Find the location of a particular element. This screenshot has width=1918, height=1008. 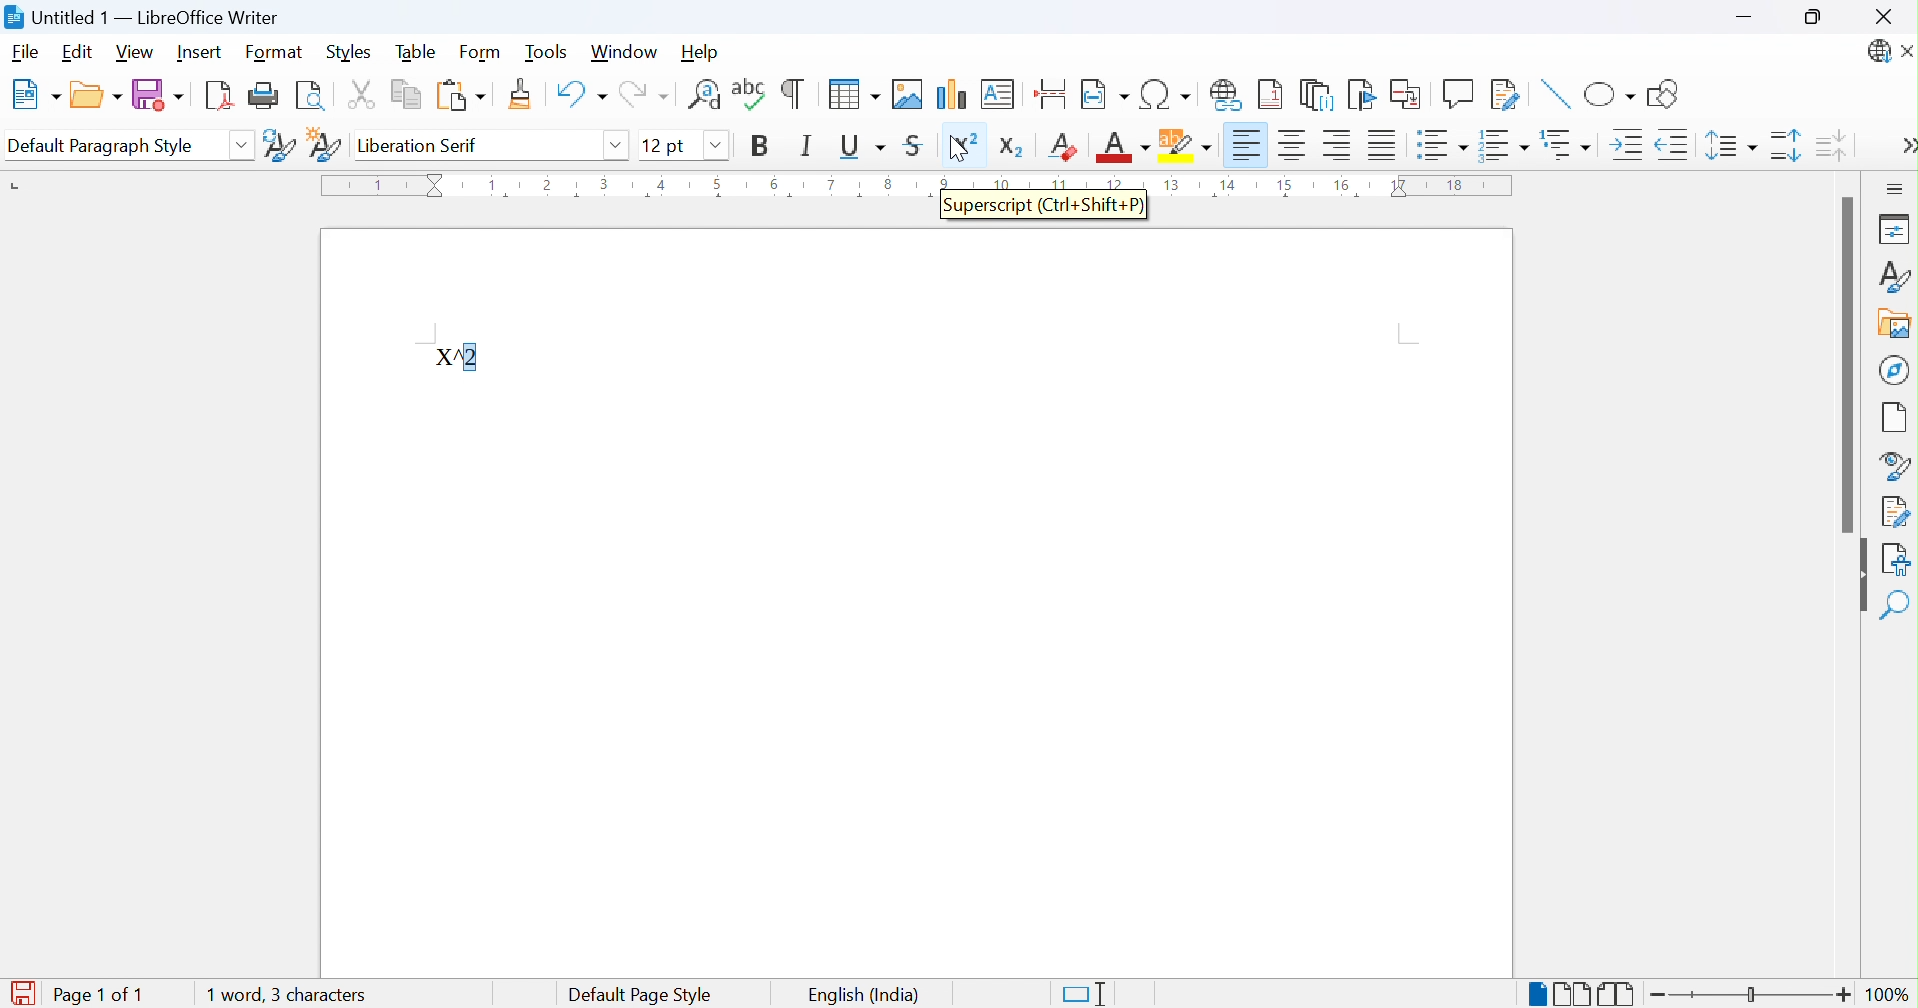

Copy is located at coordinates (405, 96).